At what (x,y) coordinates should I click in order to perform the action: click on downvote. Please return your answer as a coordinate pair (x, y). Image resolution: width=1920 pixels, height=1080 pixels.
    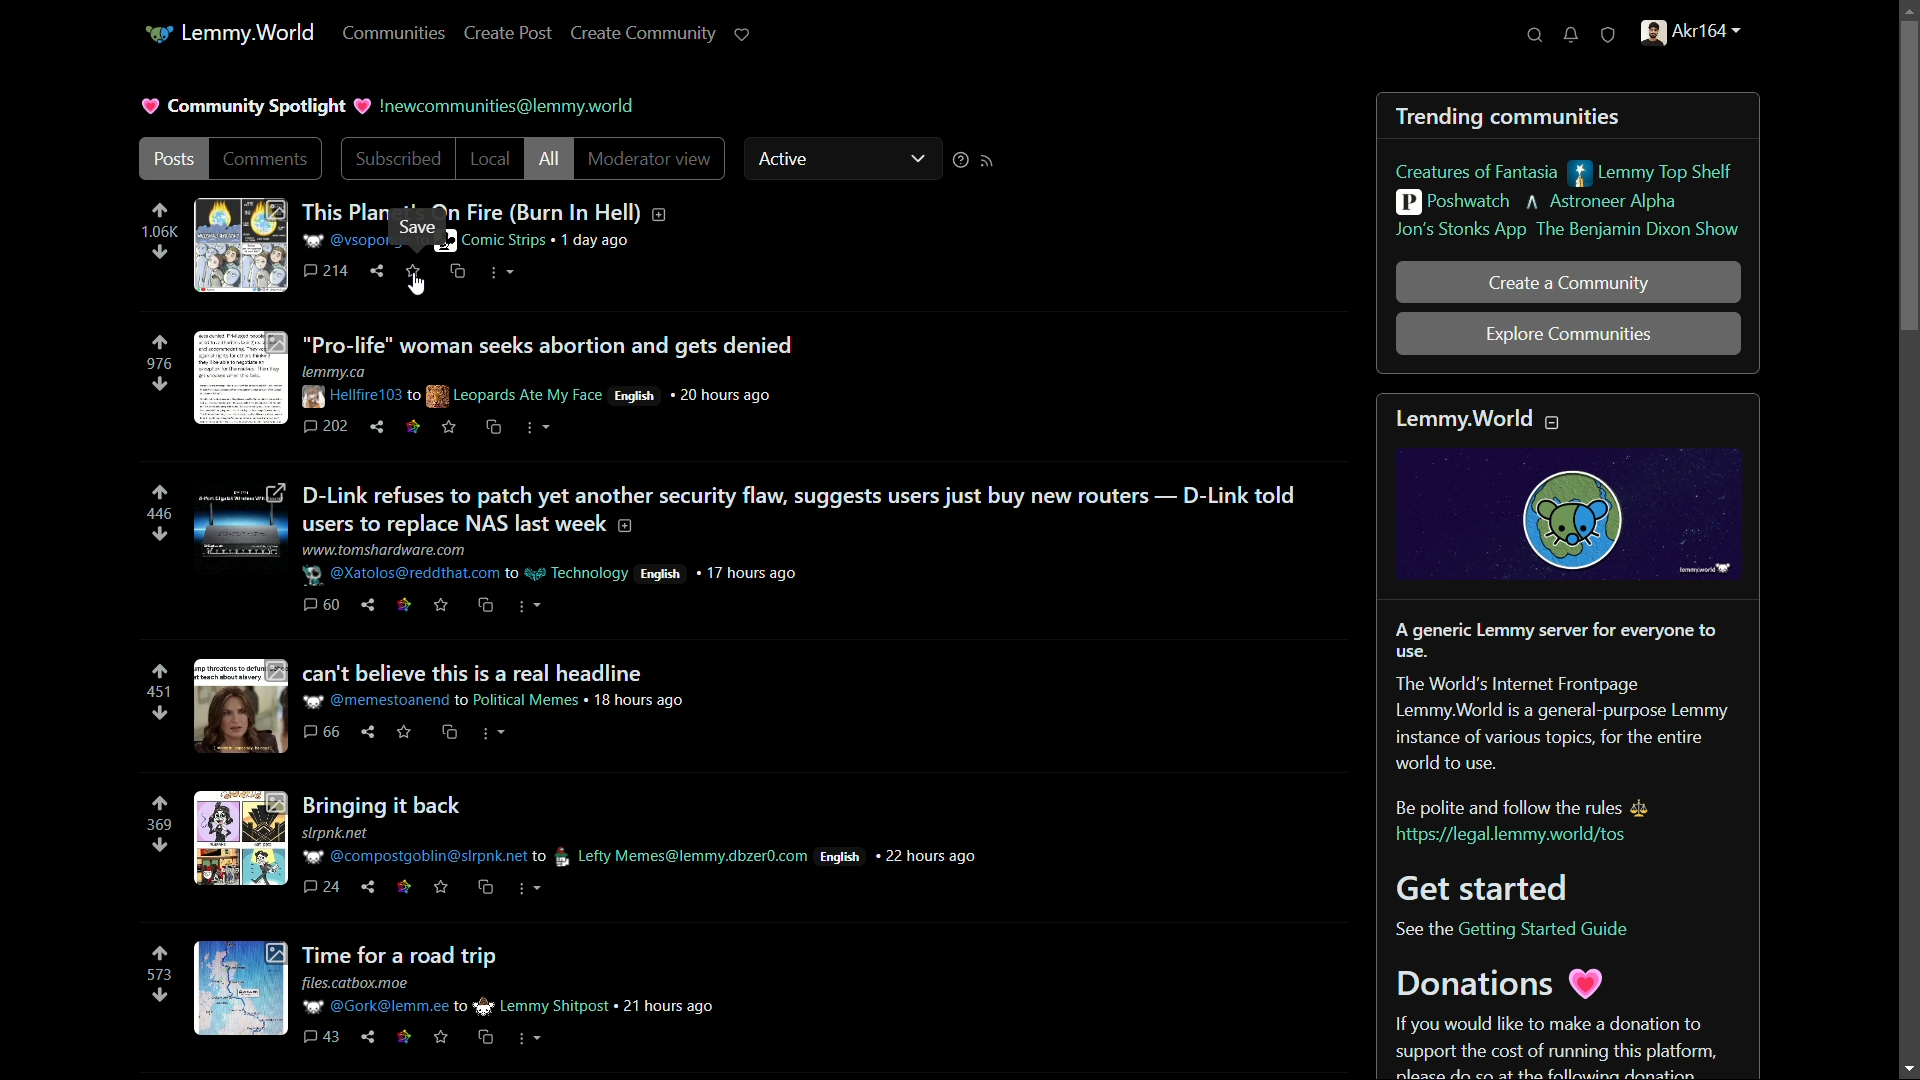
    Looking at the image, I should click on (159, 386).